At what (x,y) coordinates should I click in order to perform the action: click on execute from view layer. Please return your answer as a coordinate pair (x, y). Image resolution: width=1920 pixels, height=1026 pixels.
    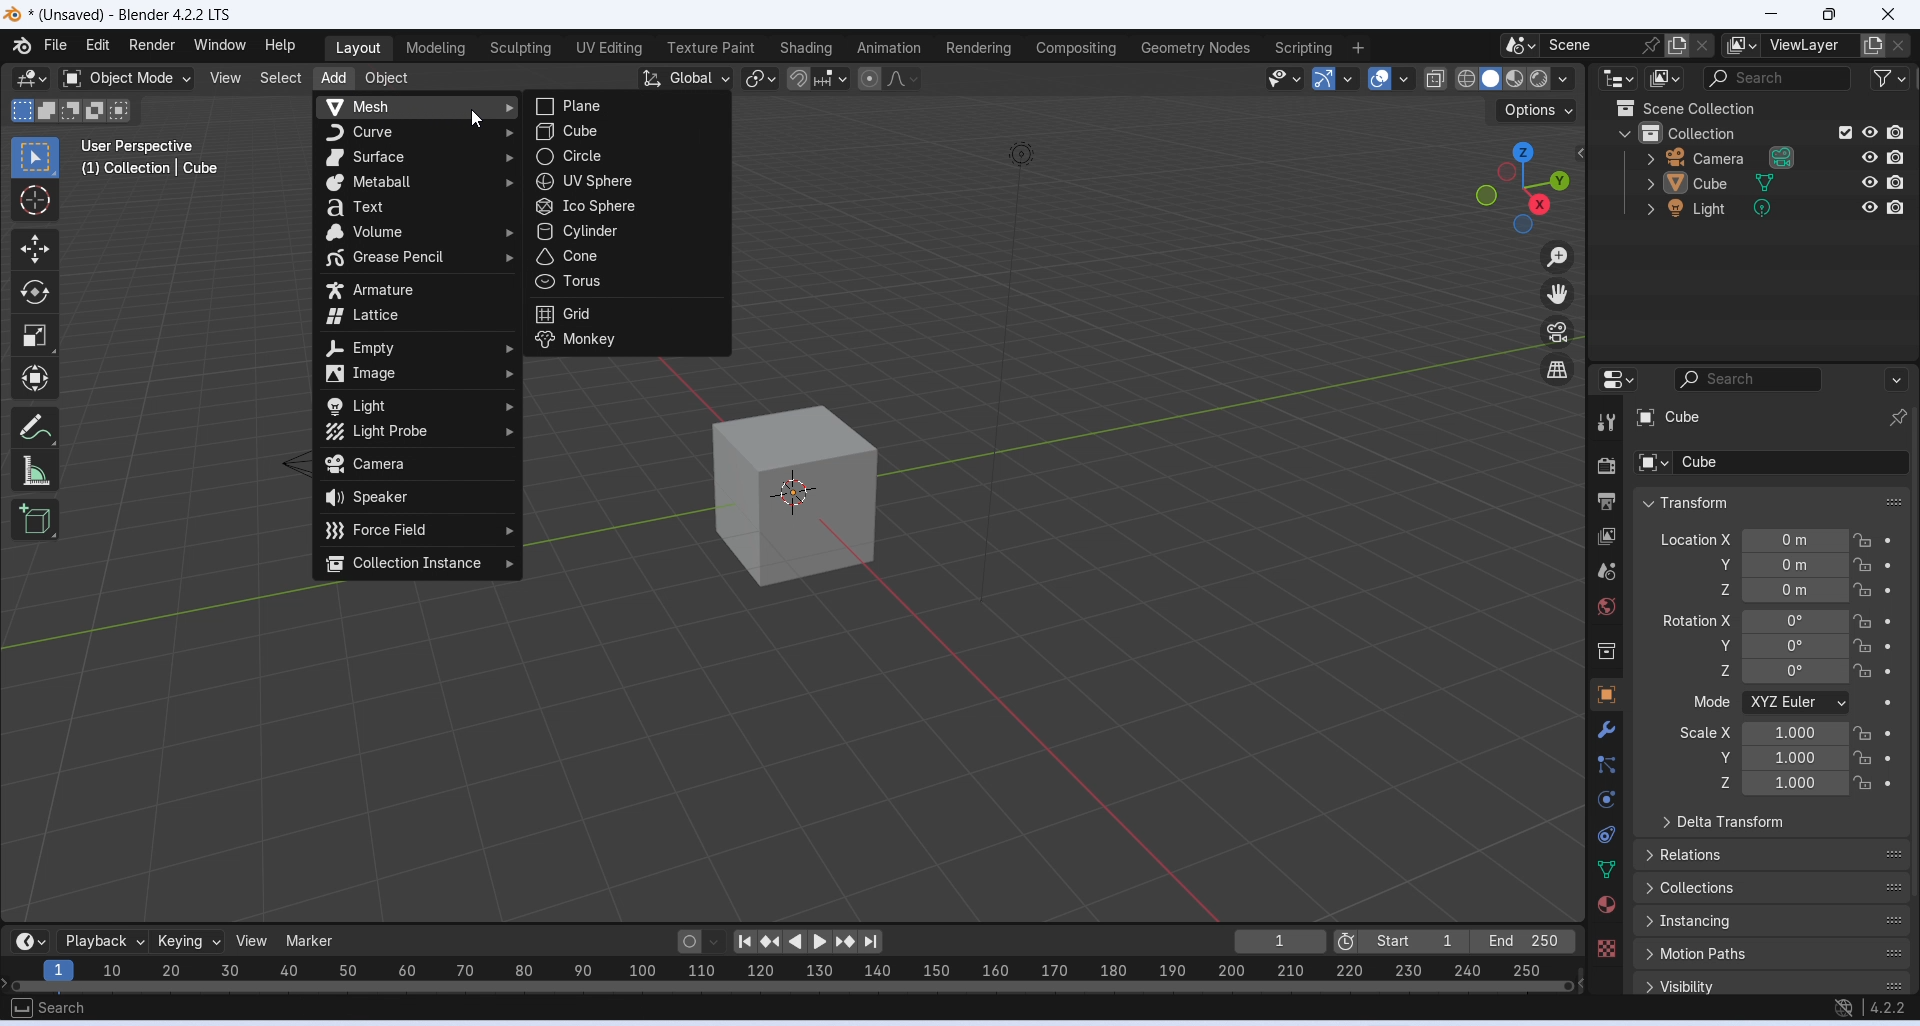
    Looking at the image, I should click on (1845, 131).